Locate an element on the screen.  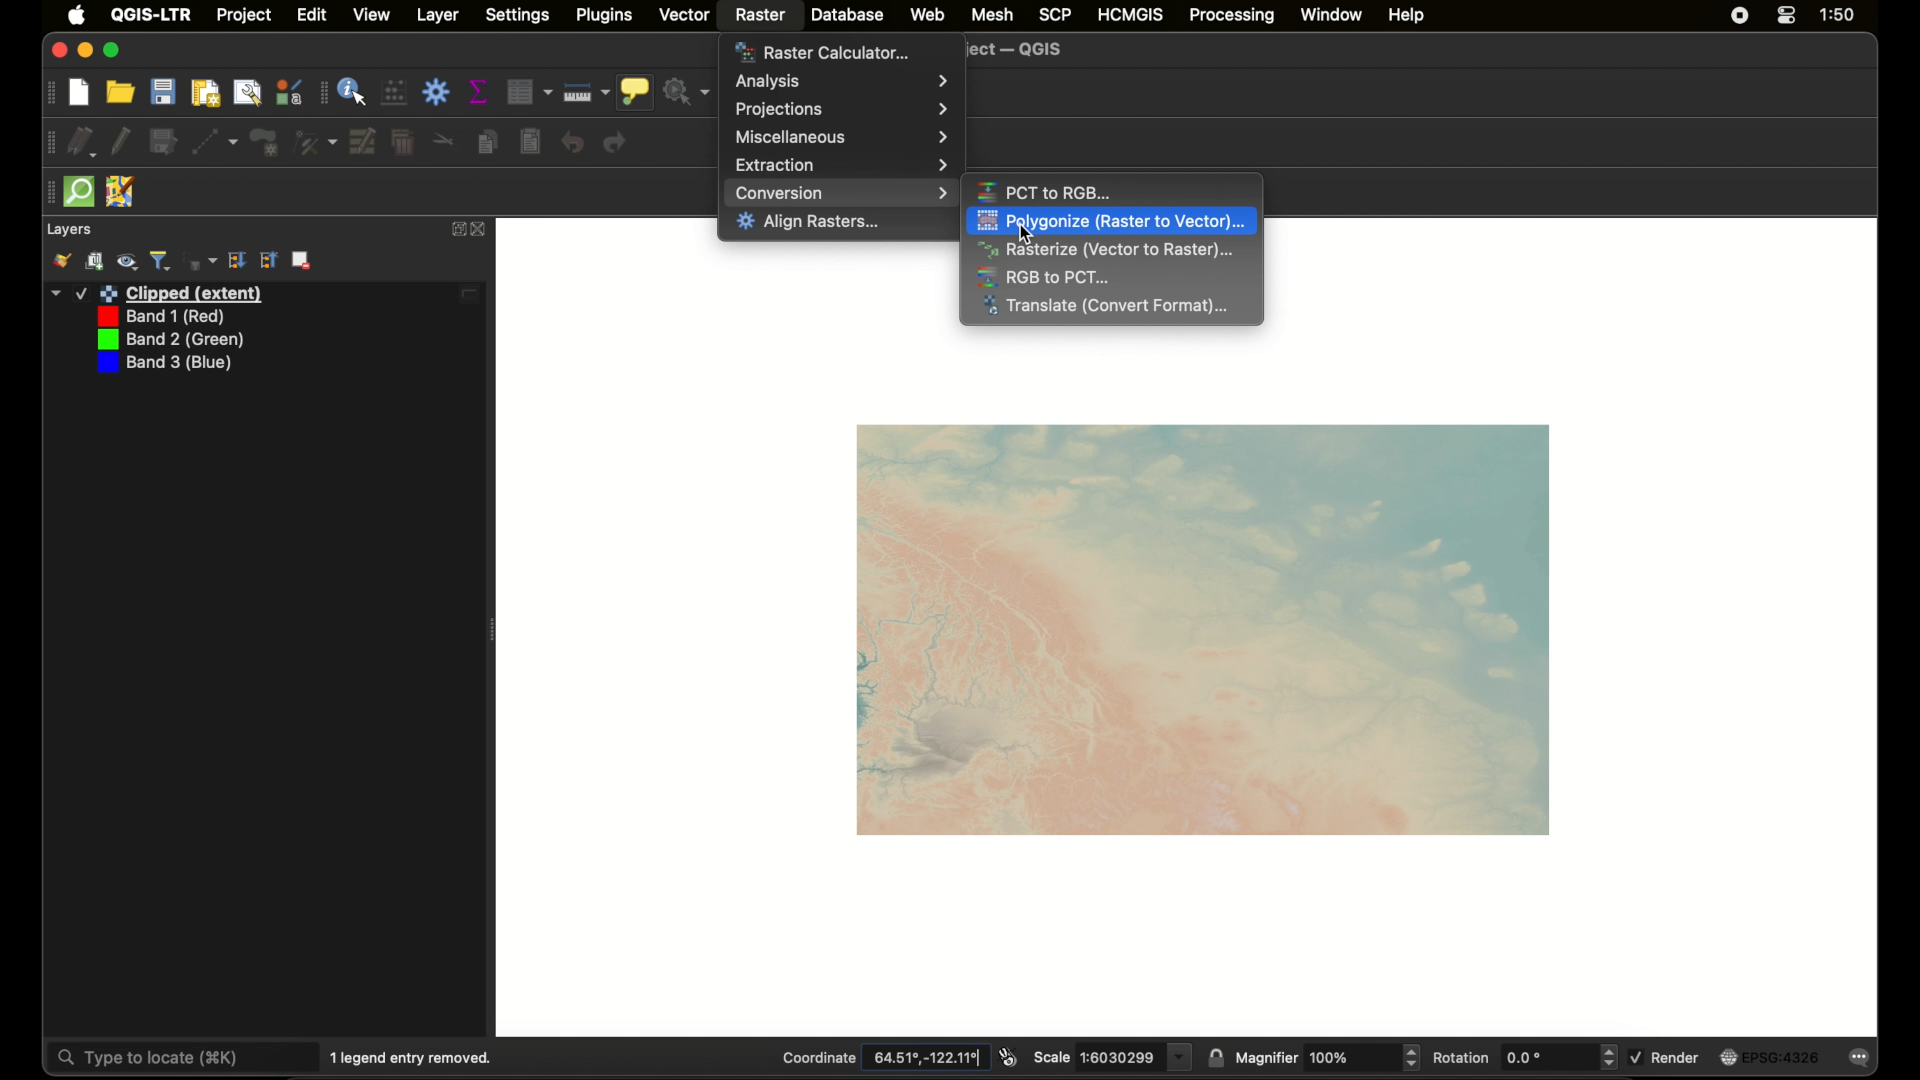
help is located at coordinates (1406, 16).